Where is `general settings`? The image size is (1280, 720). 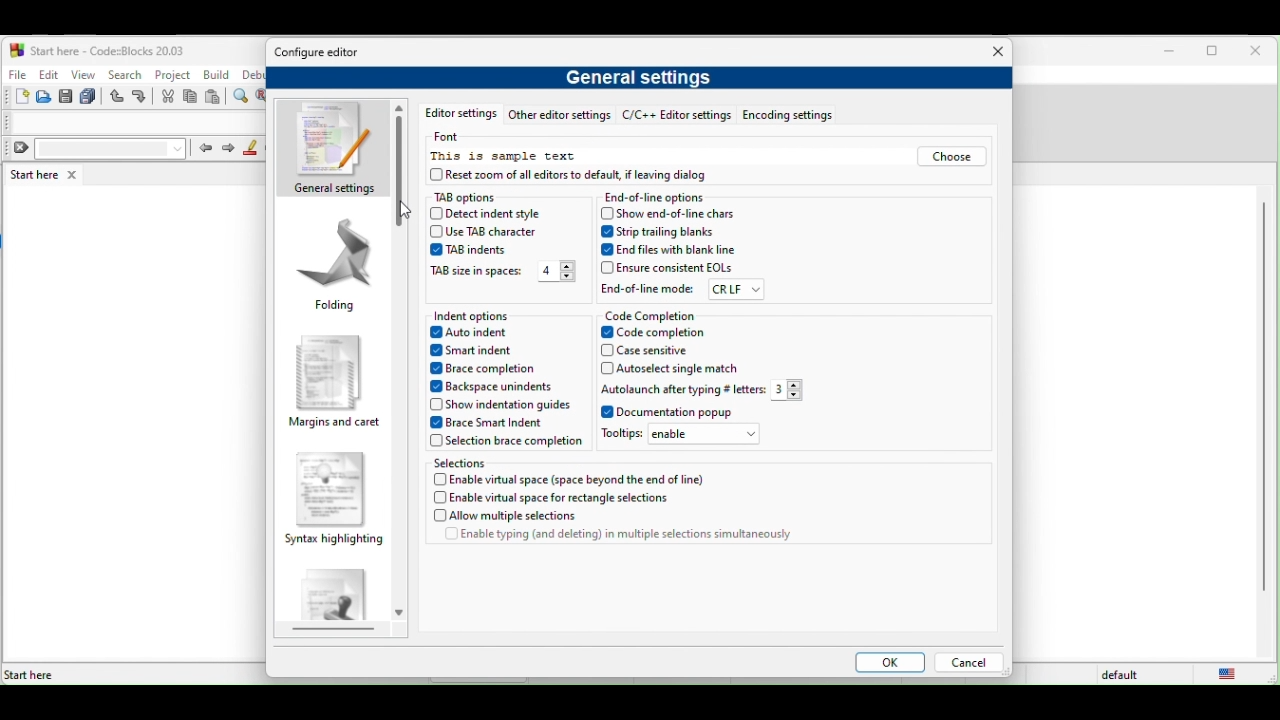 general settings is located at coordinates (643, 81).